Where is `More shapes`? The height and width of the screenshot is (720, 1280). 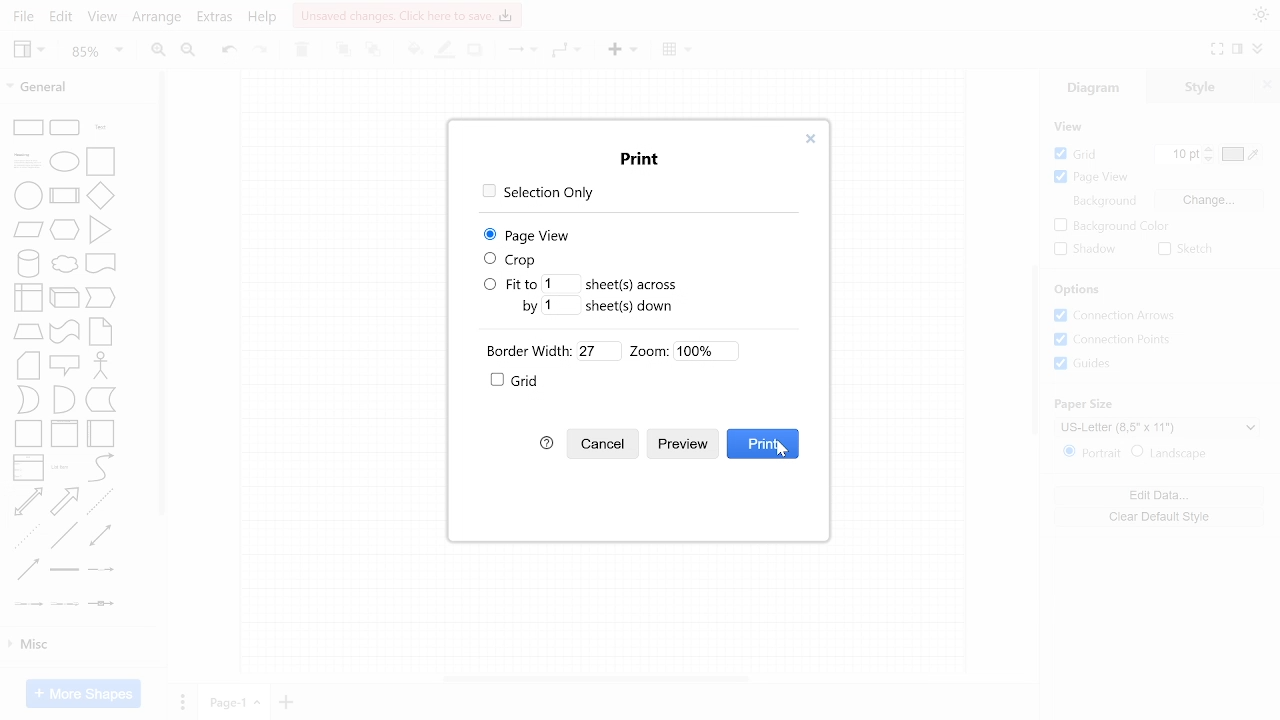 More shapes is located at coordinates (83, 693).